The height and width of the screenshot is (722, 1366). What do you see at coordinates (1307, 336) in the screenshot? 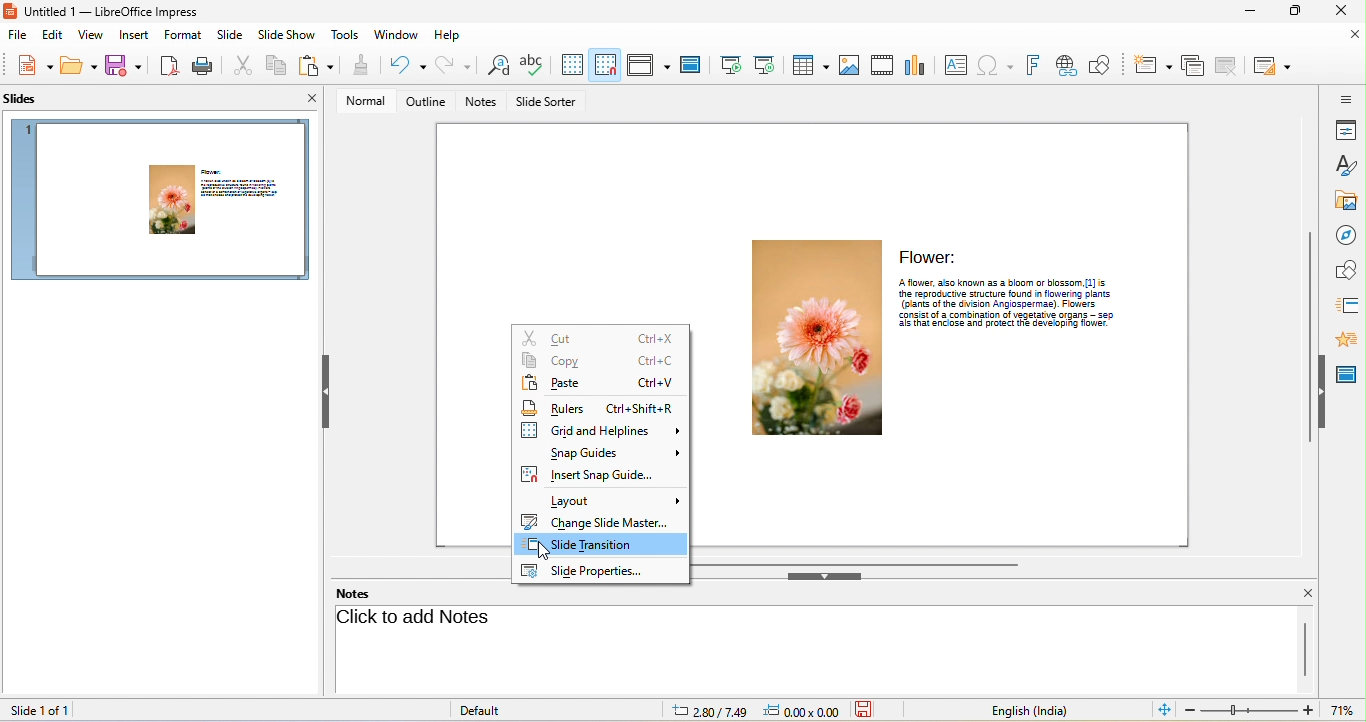
I see `vertical scroll bar` at bounding box center [1307, 336].